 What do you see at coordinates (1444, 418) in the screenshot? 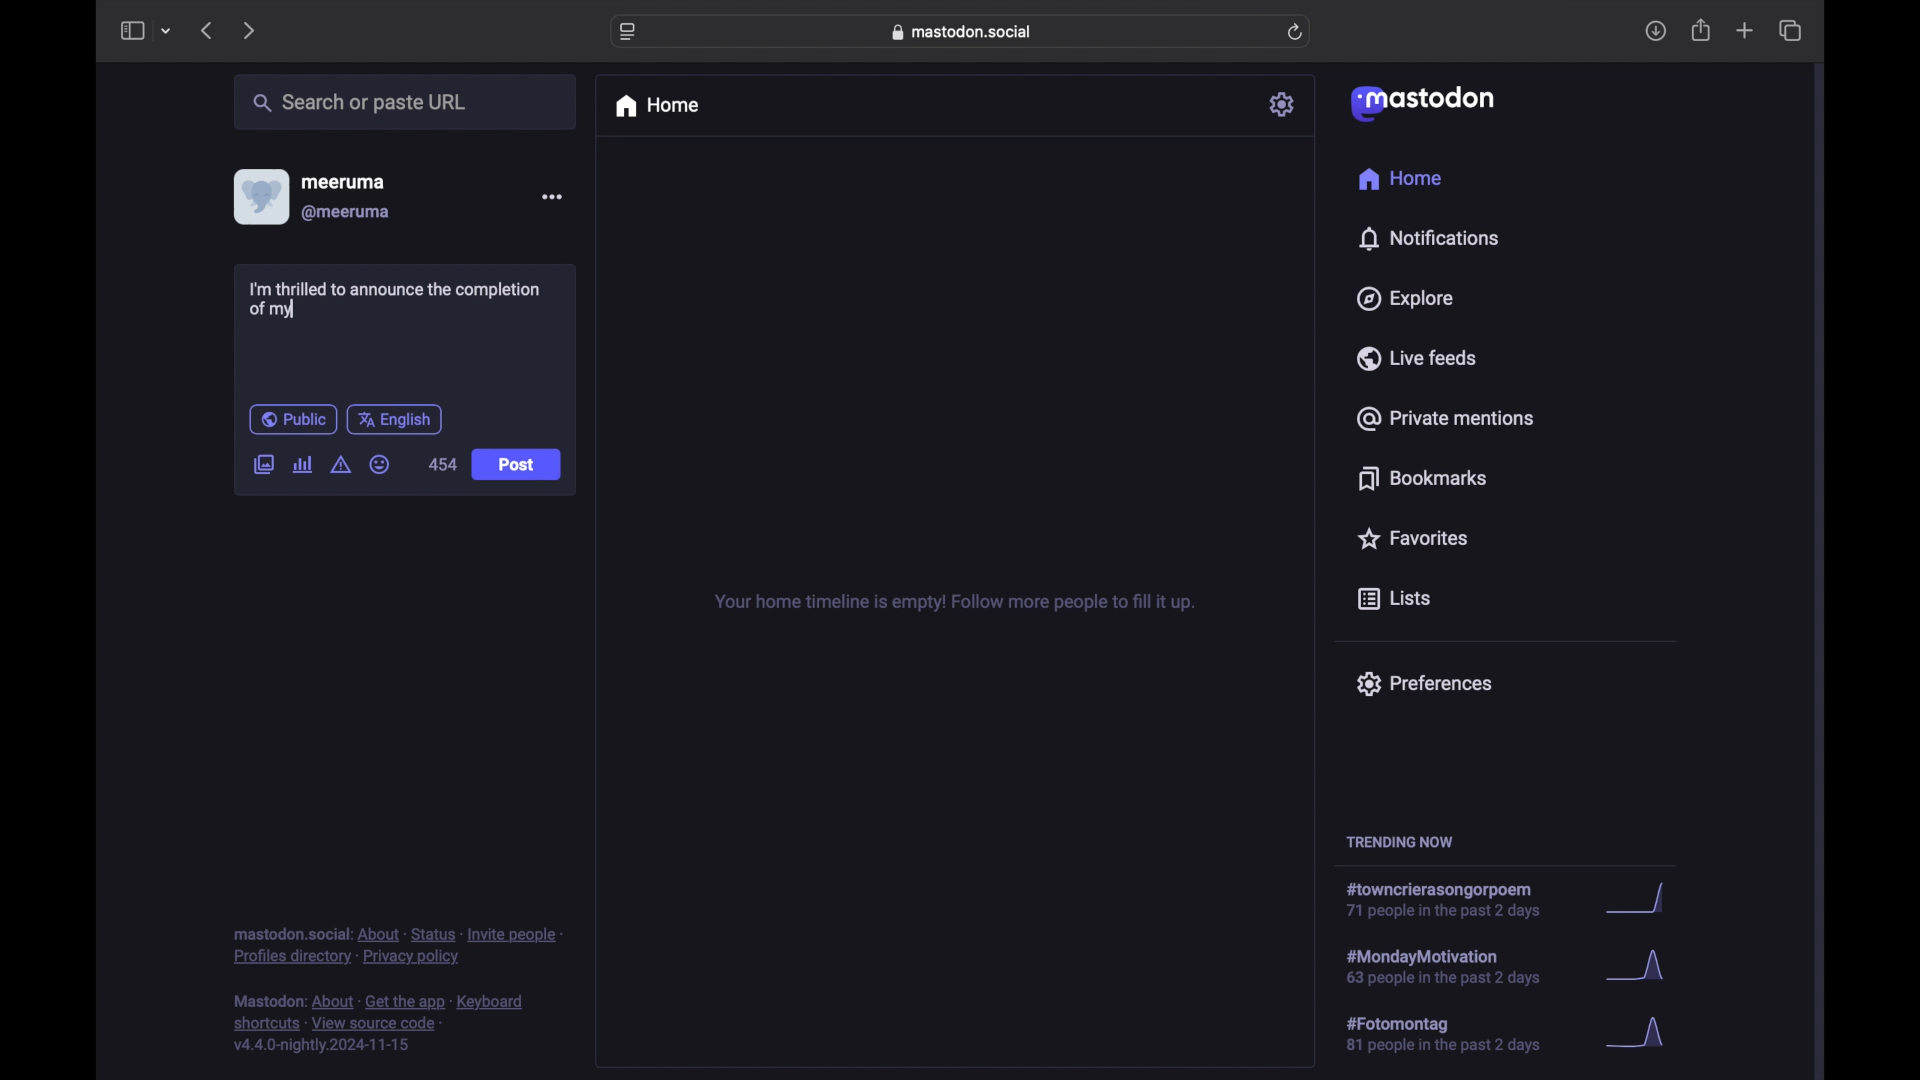
I see `private mentions` at bounding box center [1444, 418].